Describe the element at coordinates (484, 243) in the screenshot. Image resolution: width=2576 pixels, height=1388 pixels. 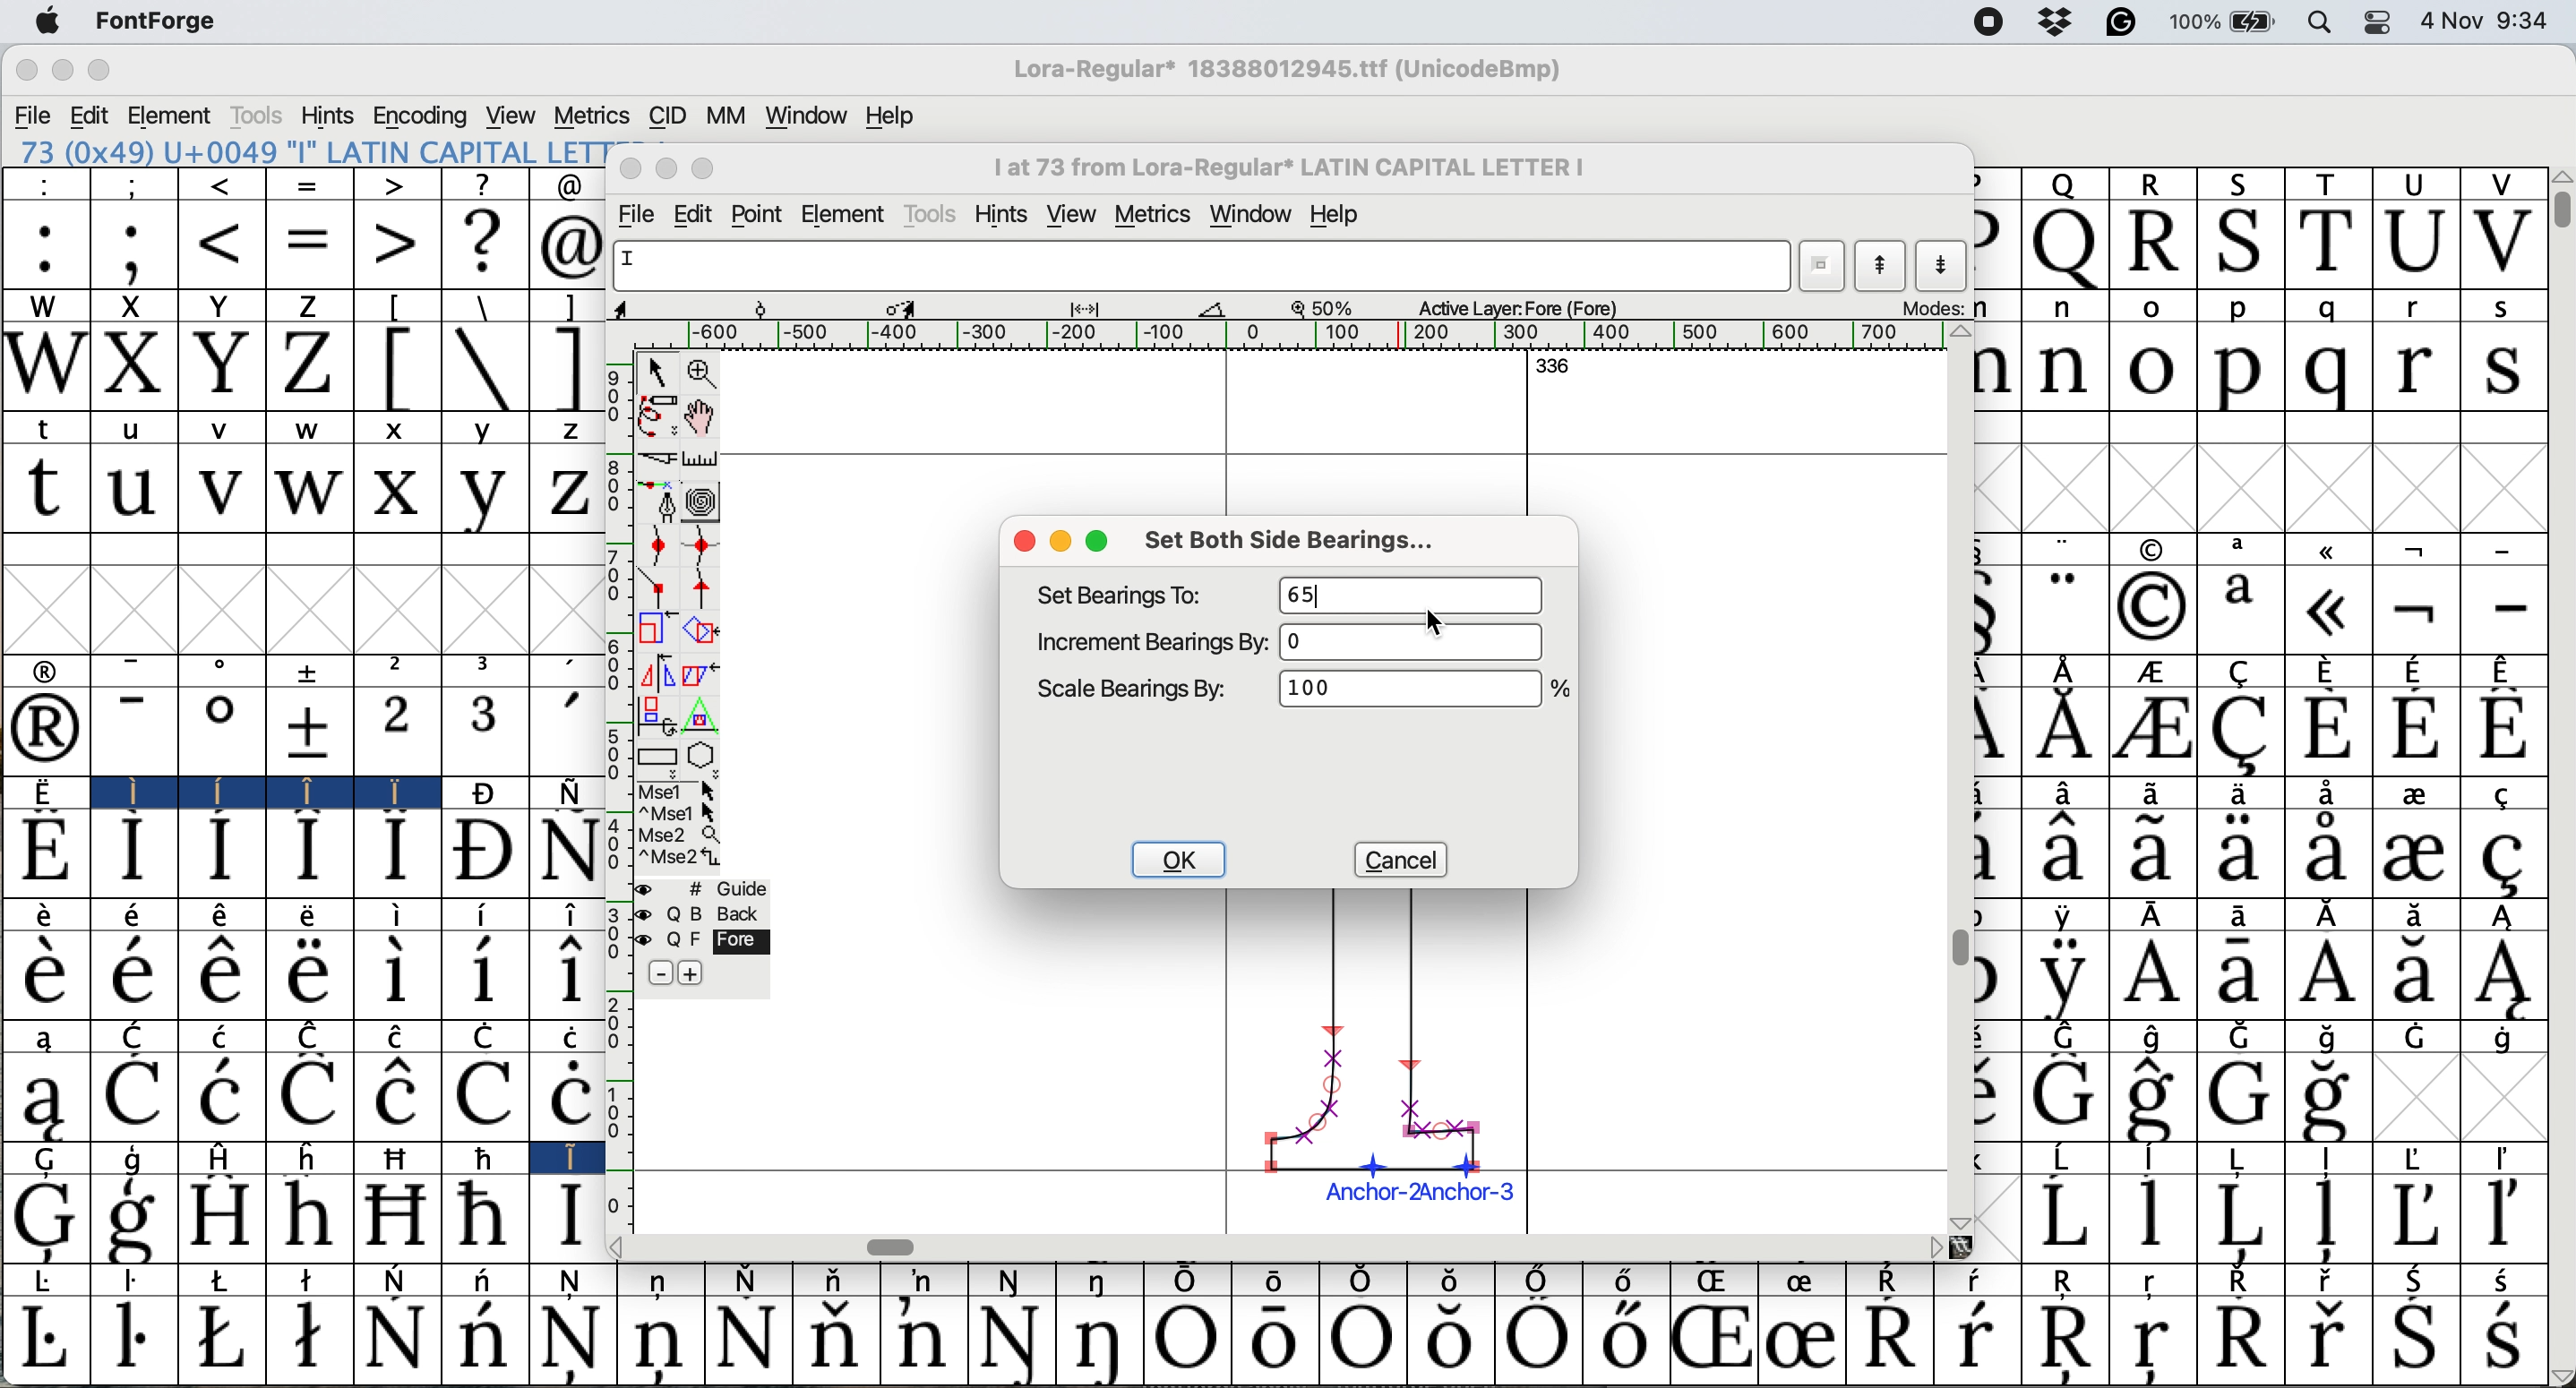
I see `?` at that location.